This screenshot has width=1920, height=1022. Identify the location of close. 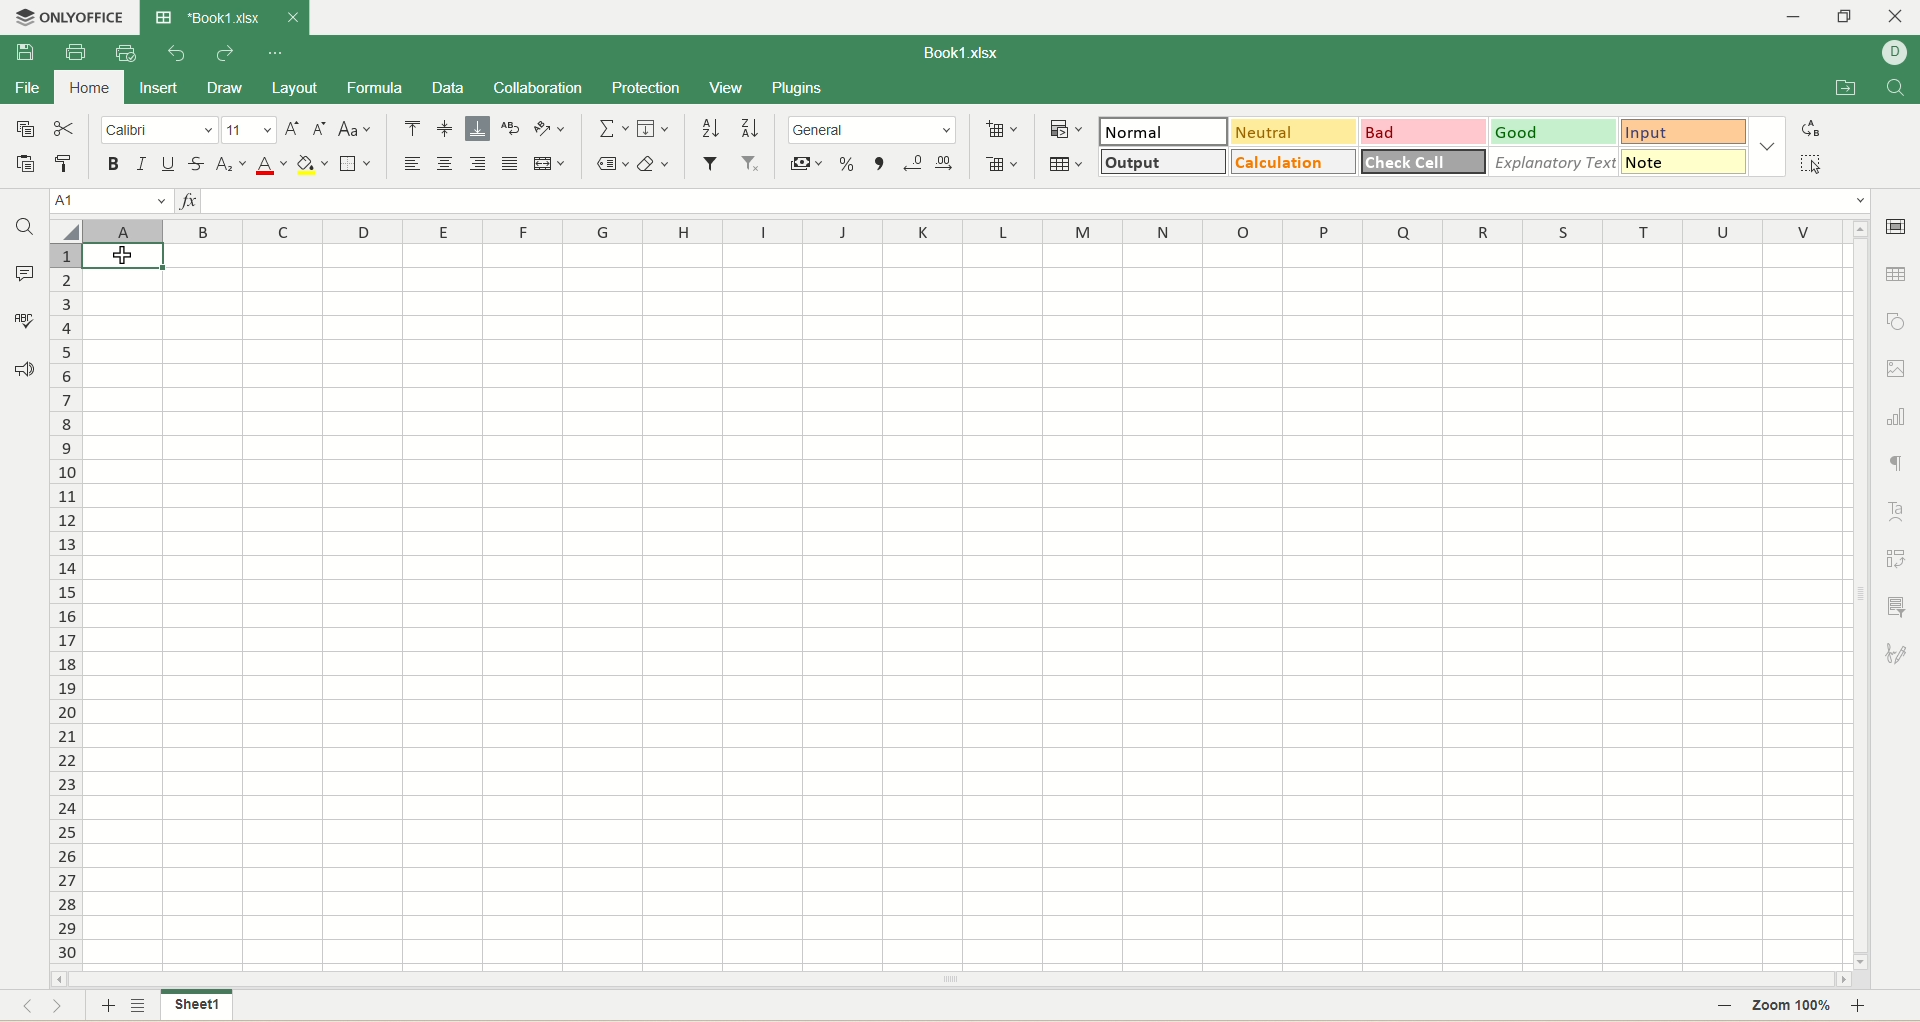
(1898, 15).